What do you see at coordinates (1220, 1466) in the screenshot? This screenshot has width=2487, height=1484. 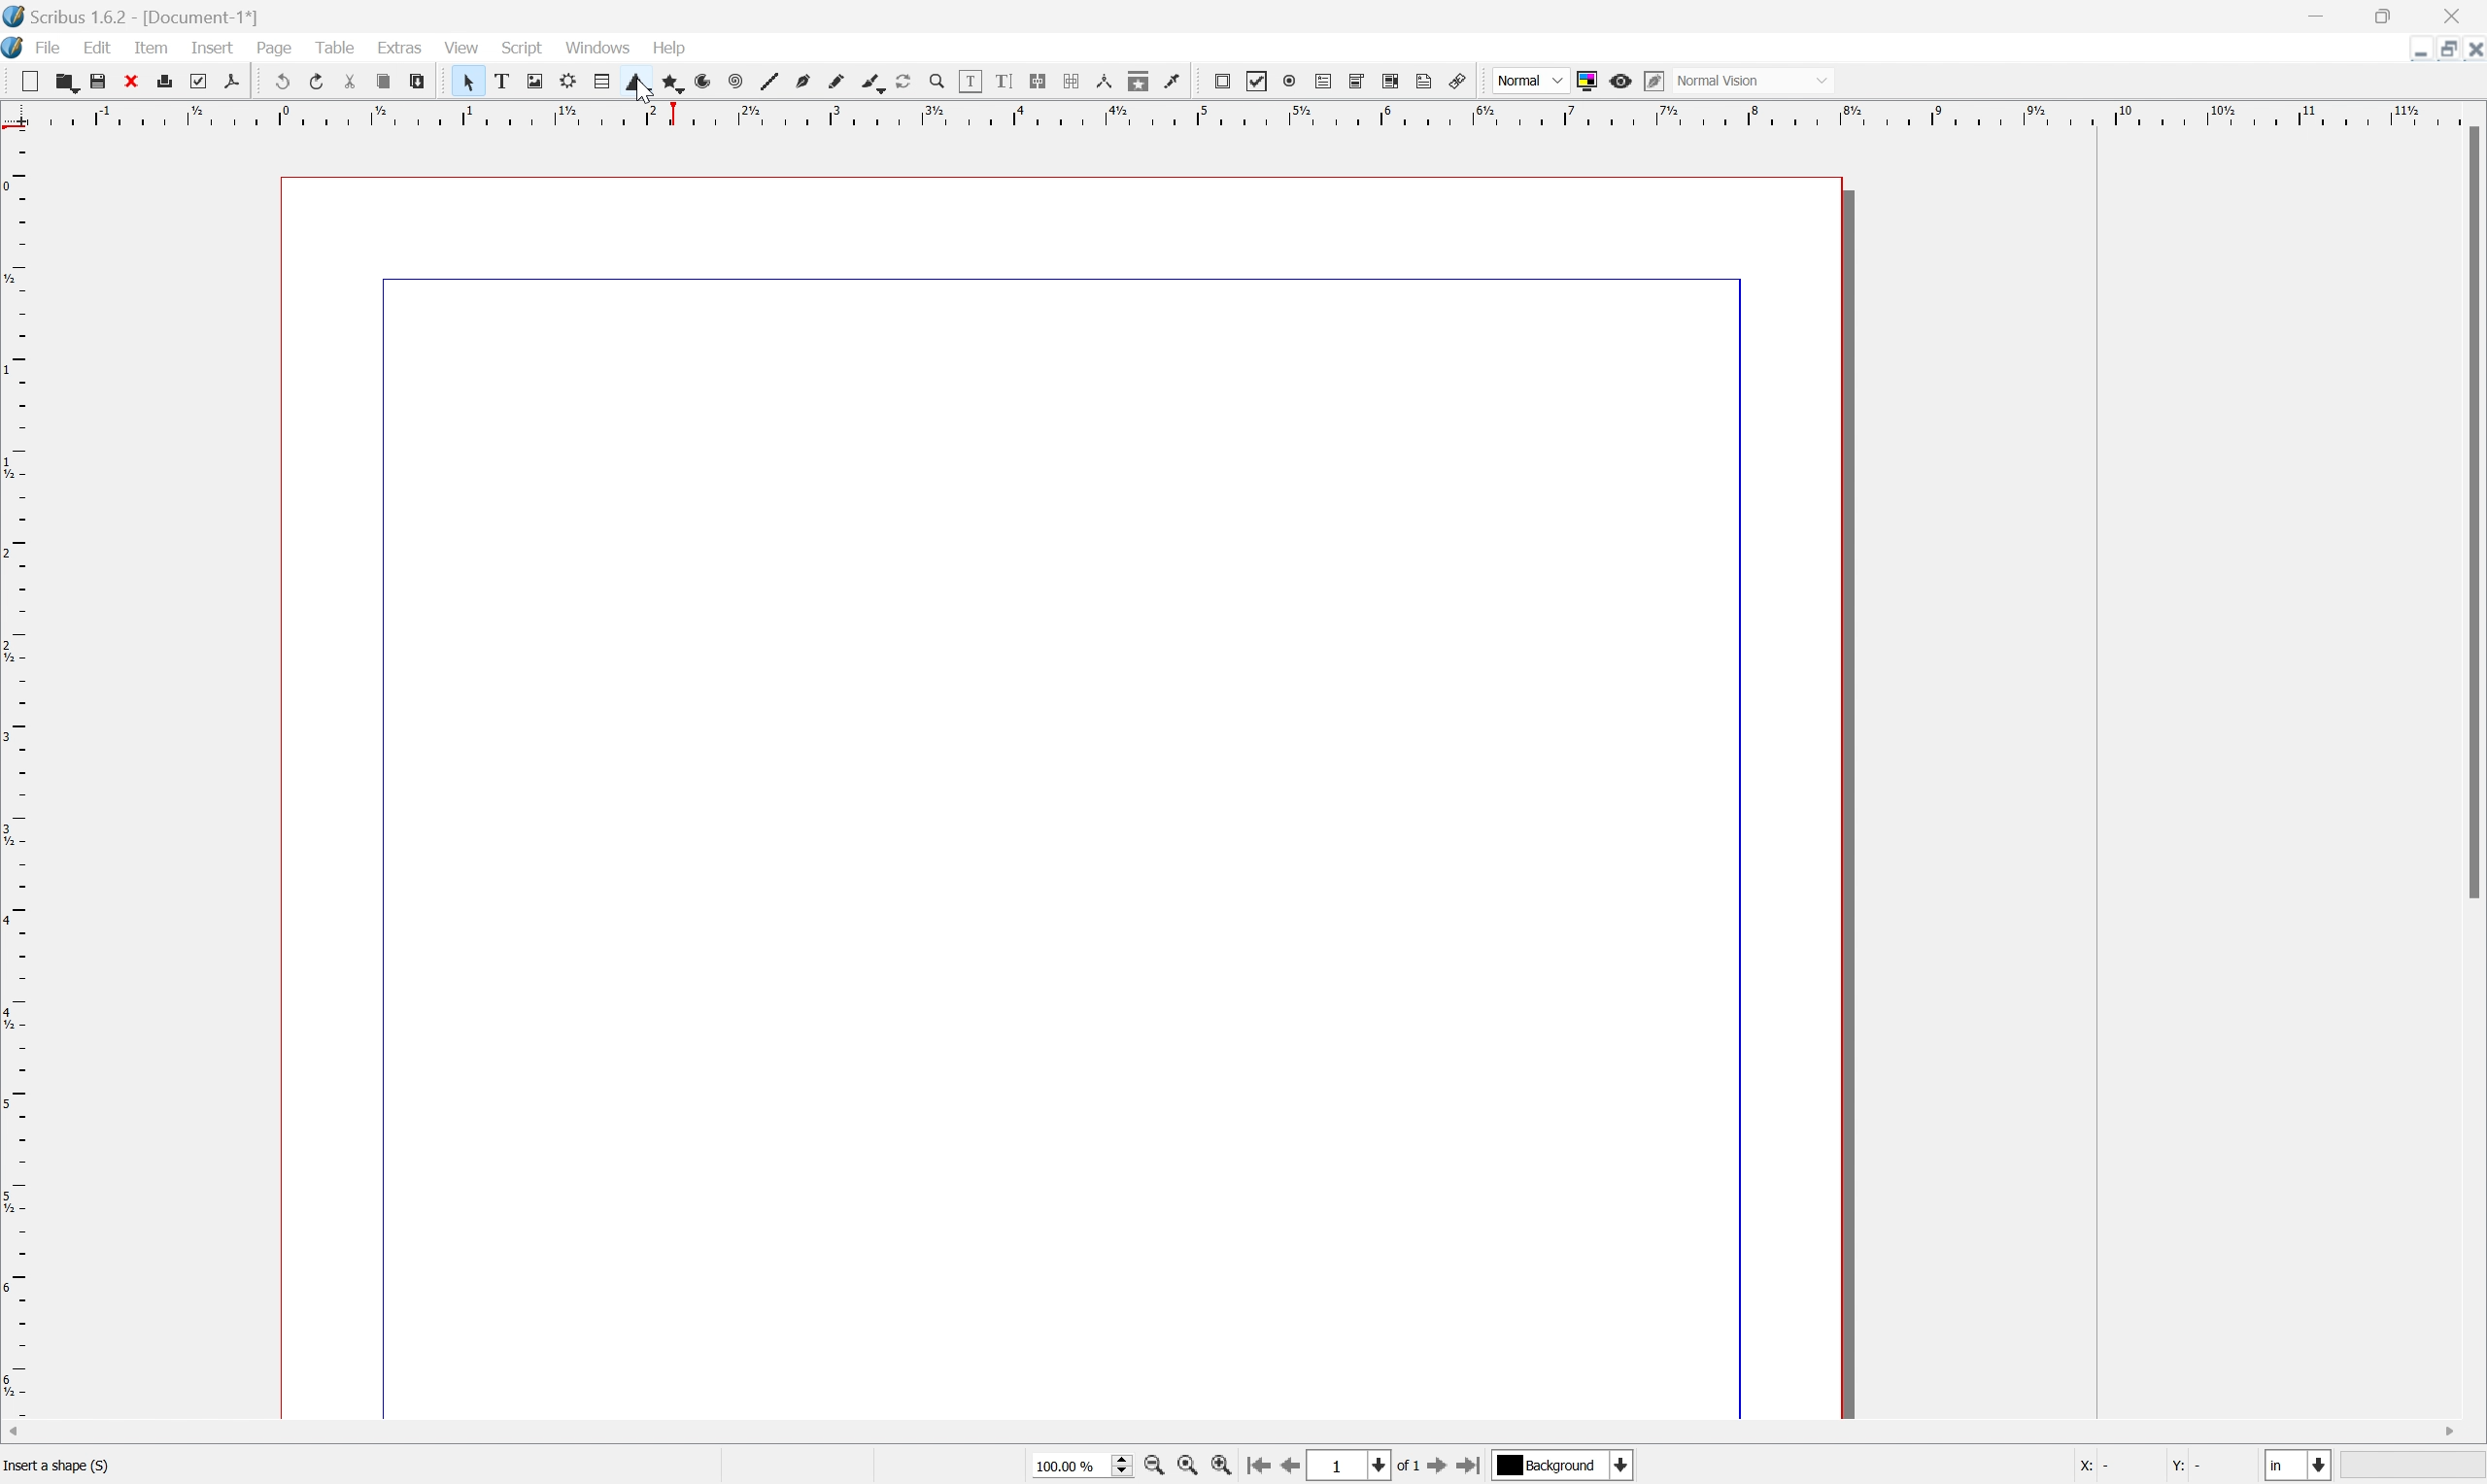 I see `Zoom in by stepping values in Tools preferences` at bounding box center [1220, 1466].